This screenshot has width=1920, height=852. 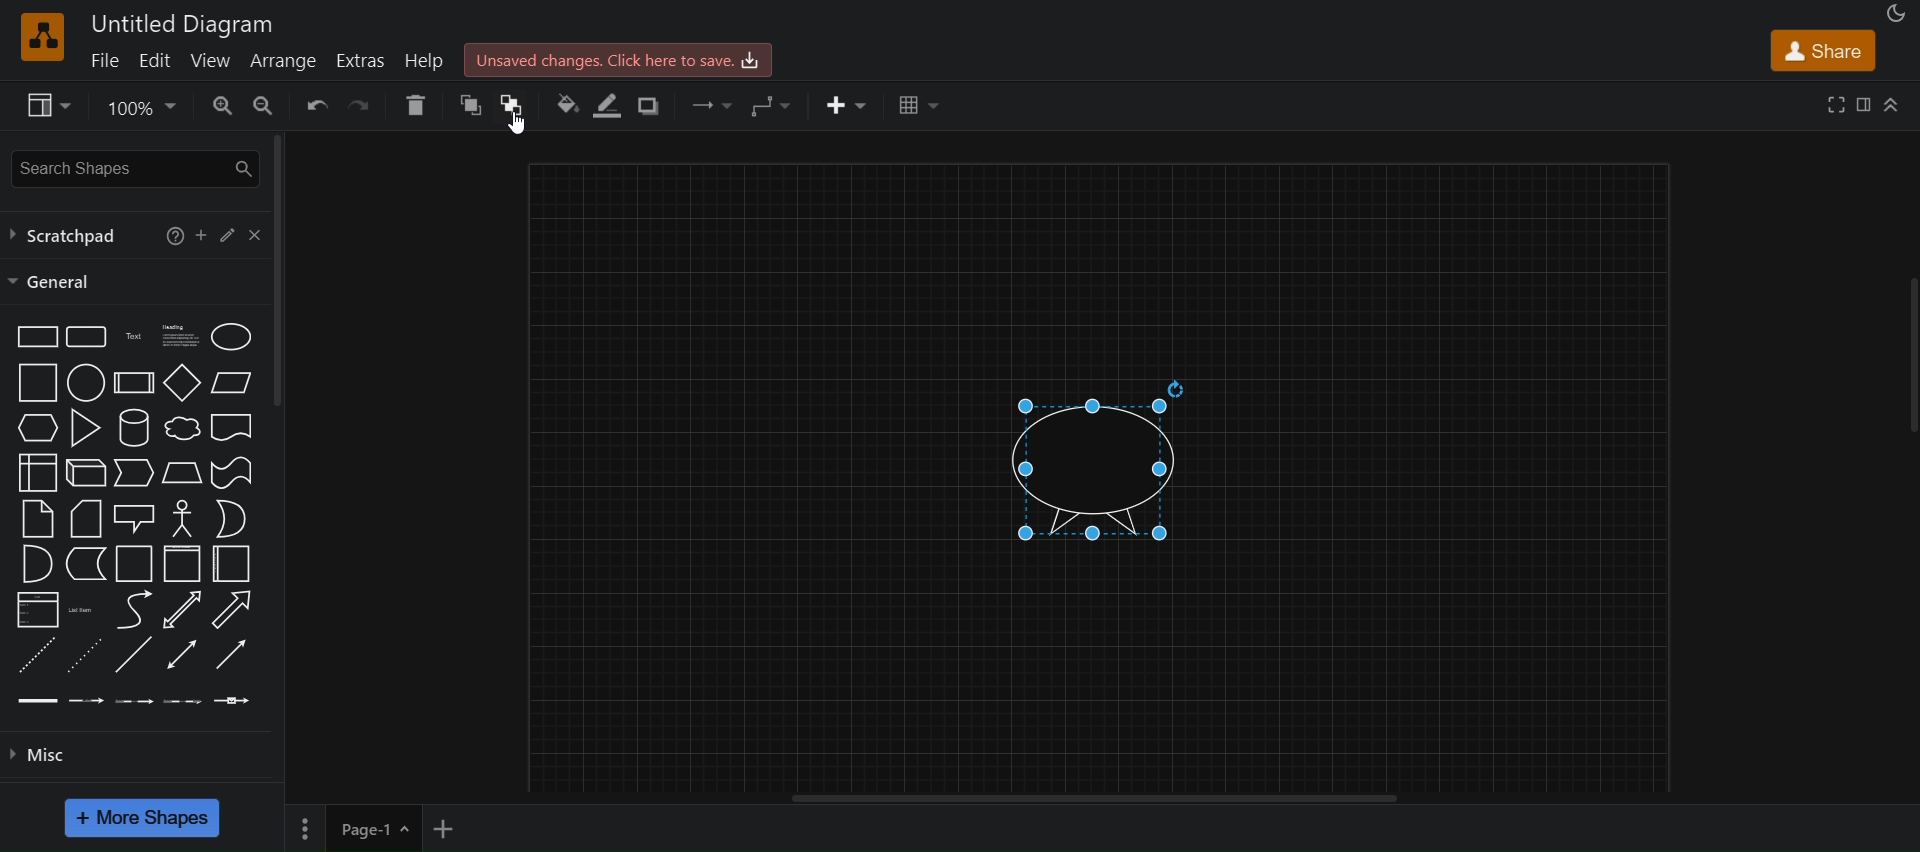 I want to click on help, so click(x=171, y=237).